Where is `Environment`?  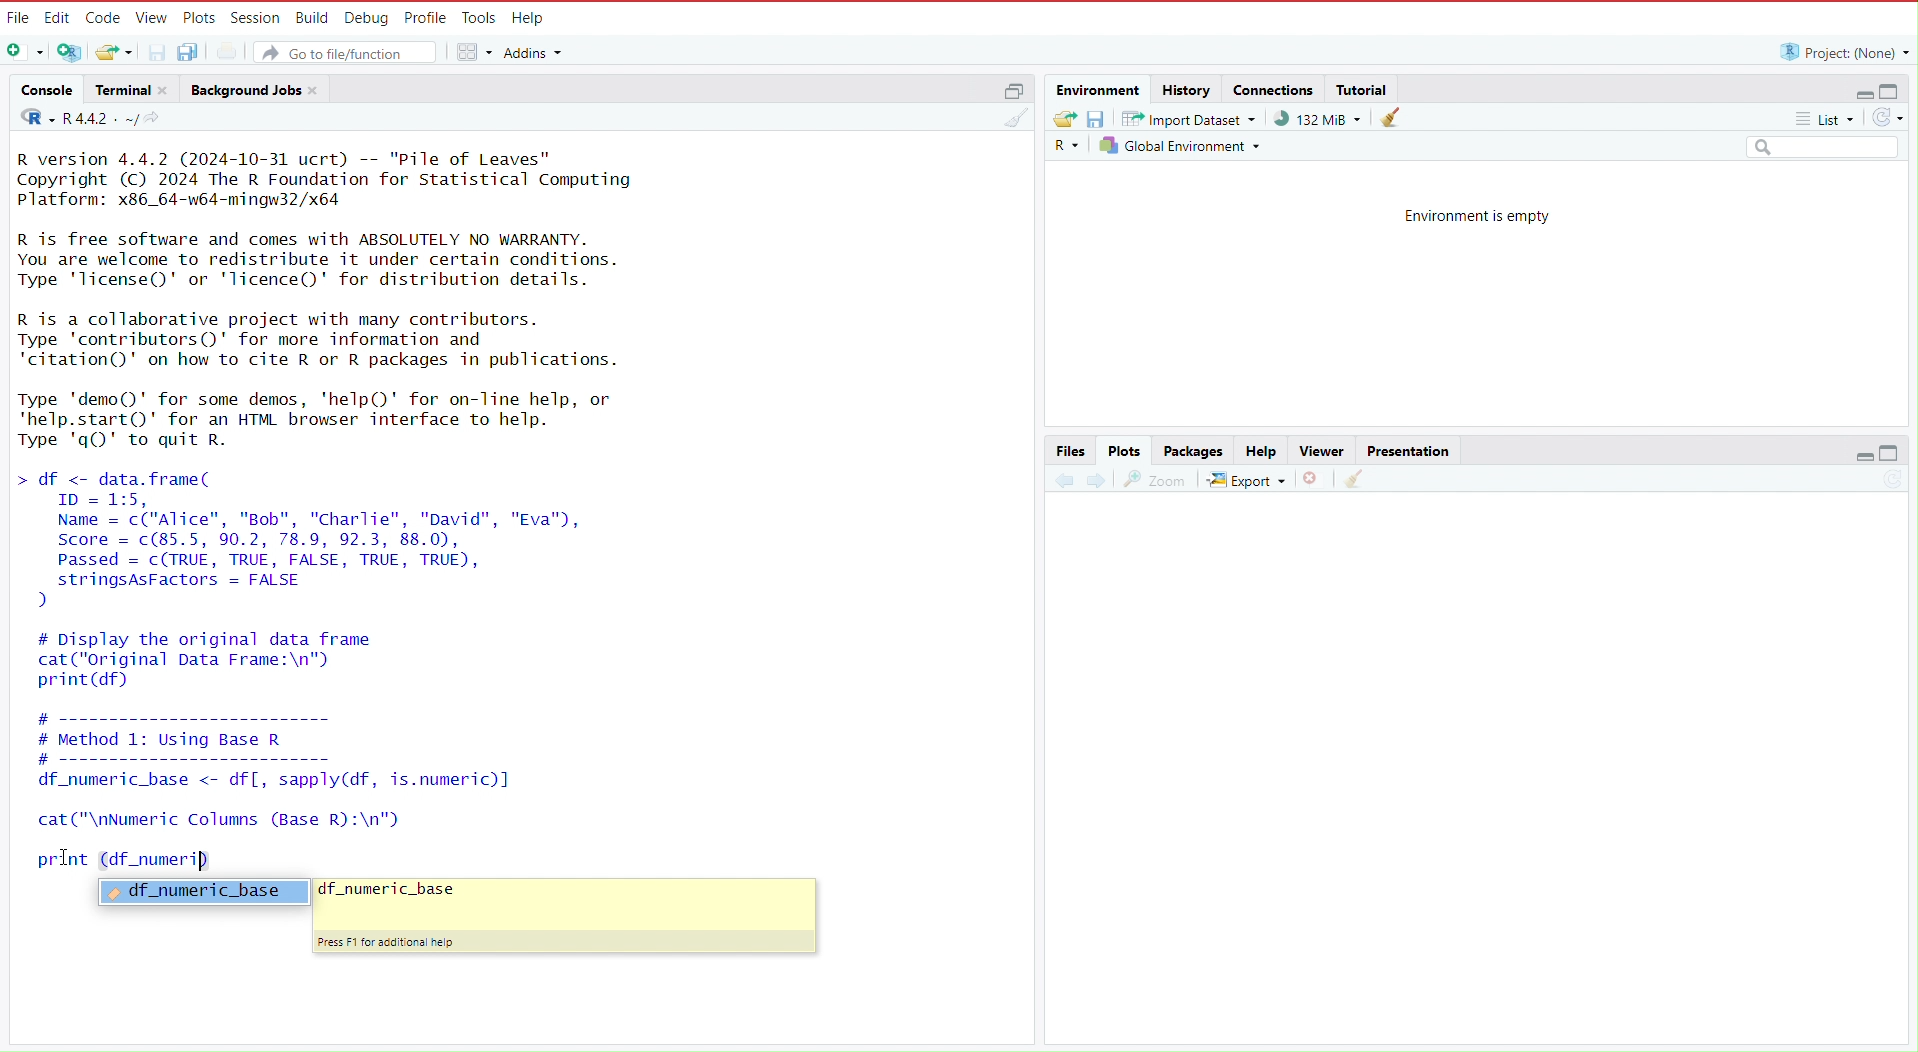 Environment is located at coordinates (1100, 87).